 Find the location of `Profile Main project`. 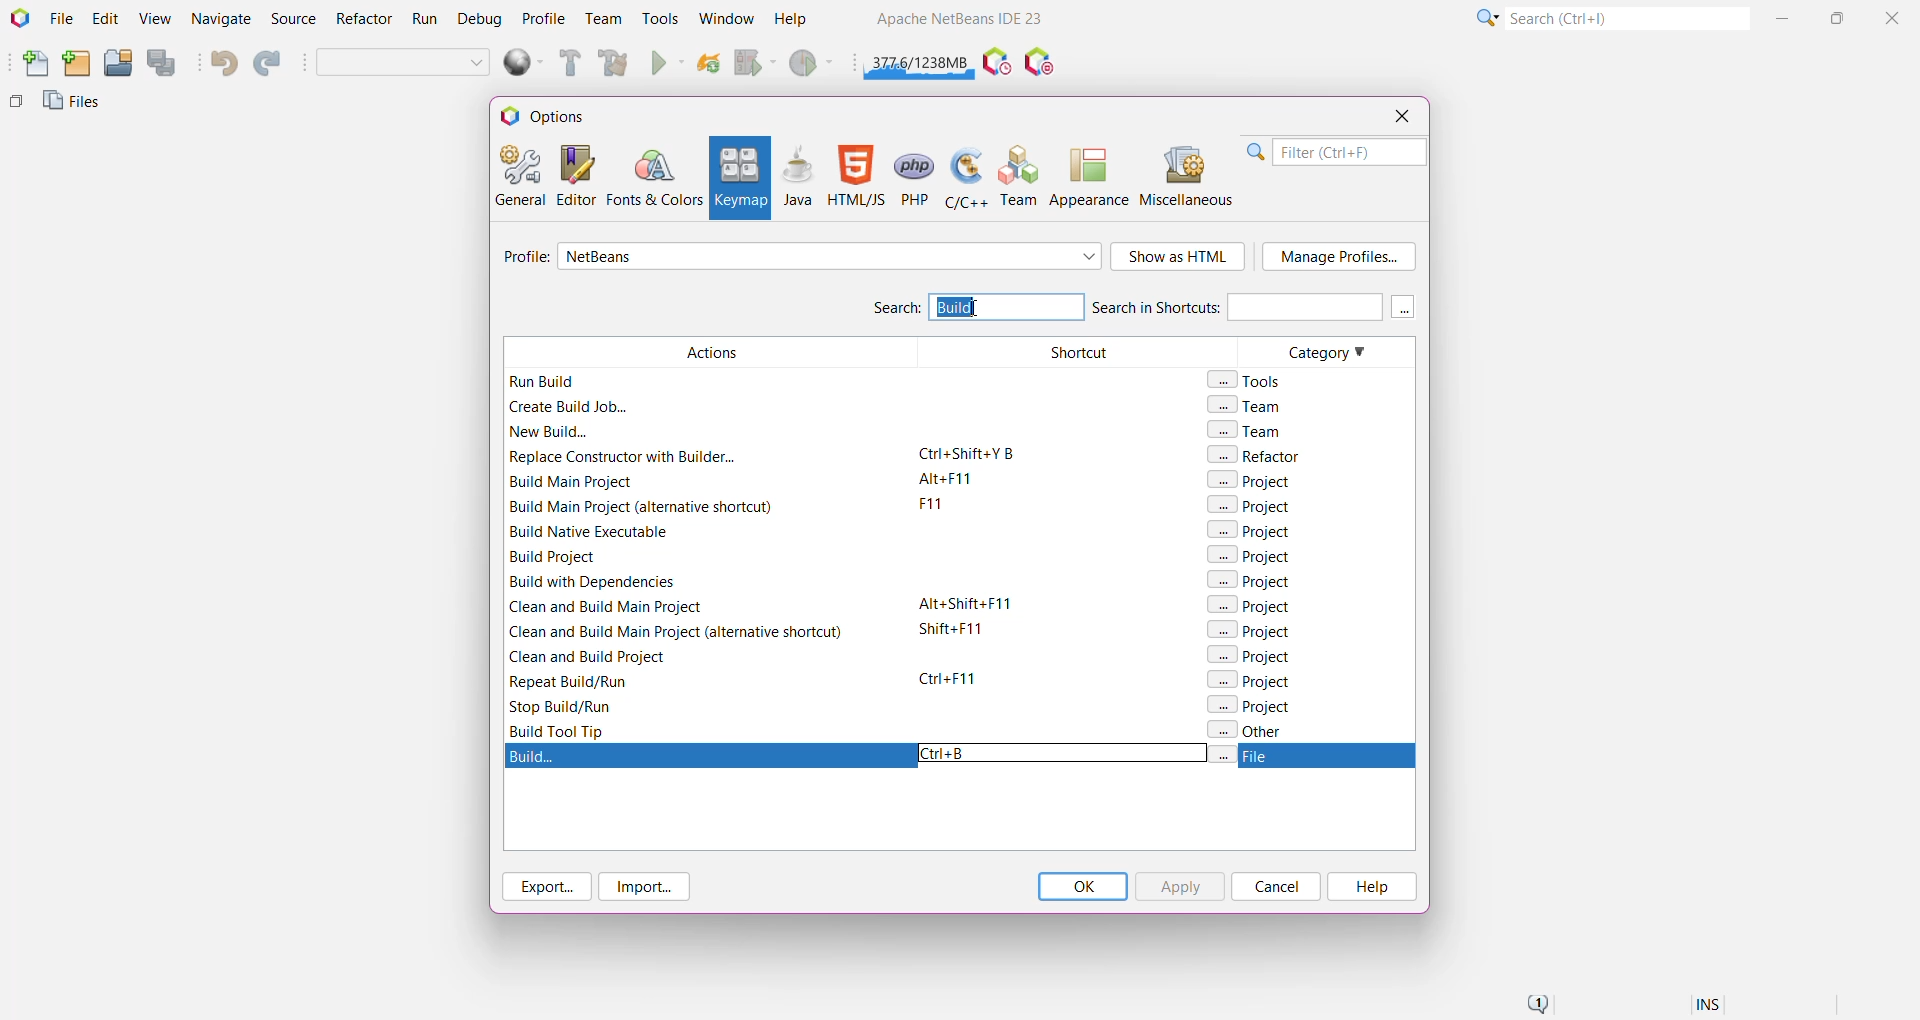

Profile Main project is located at coordinates (813, 65).